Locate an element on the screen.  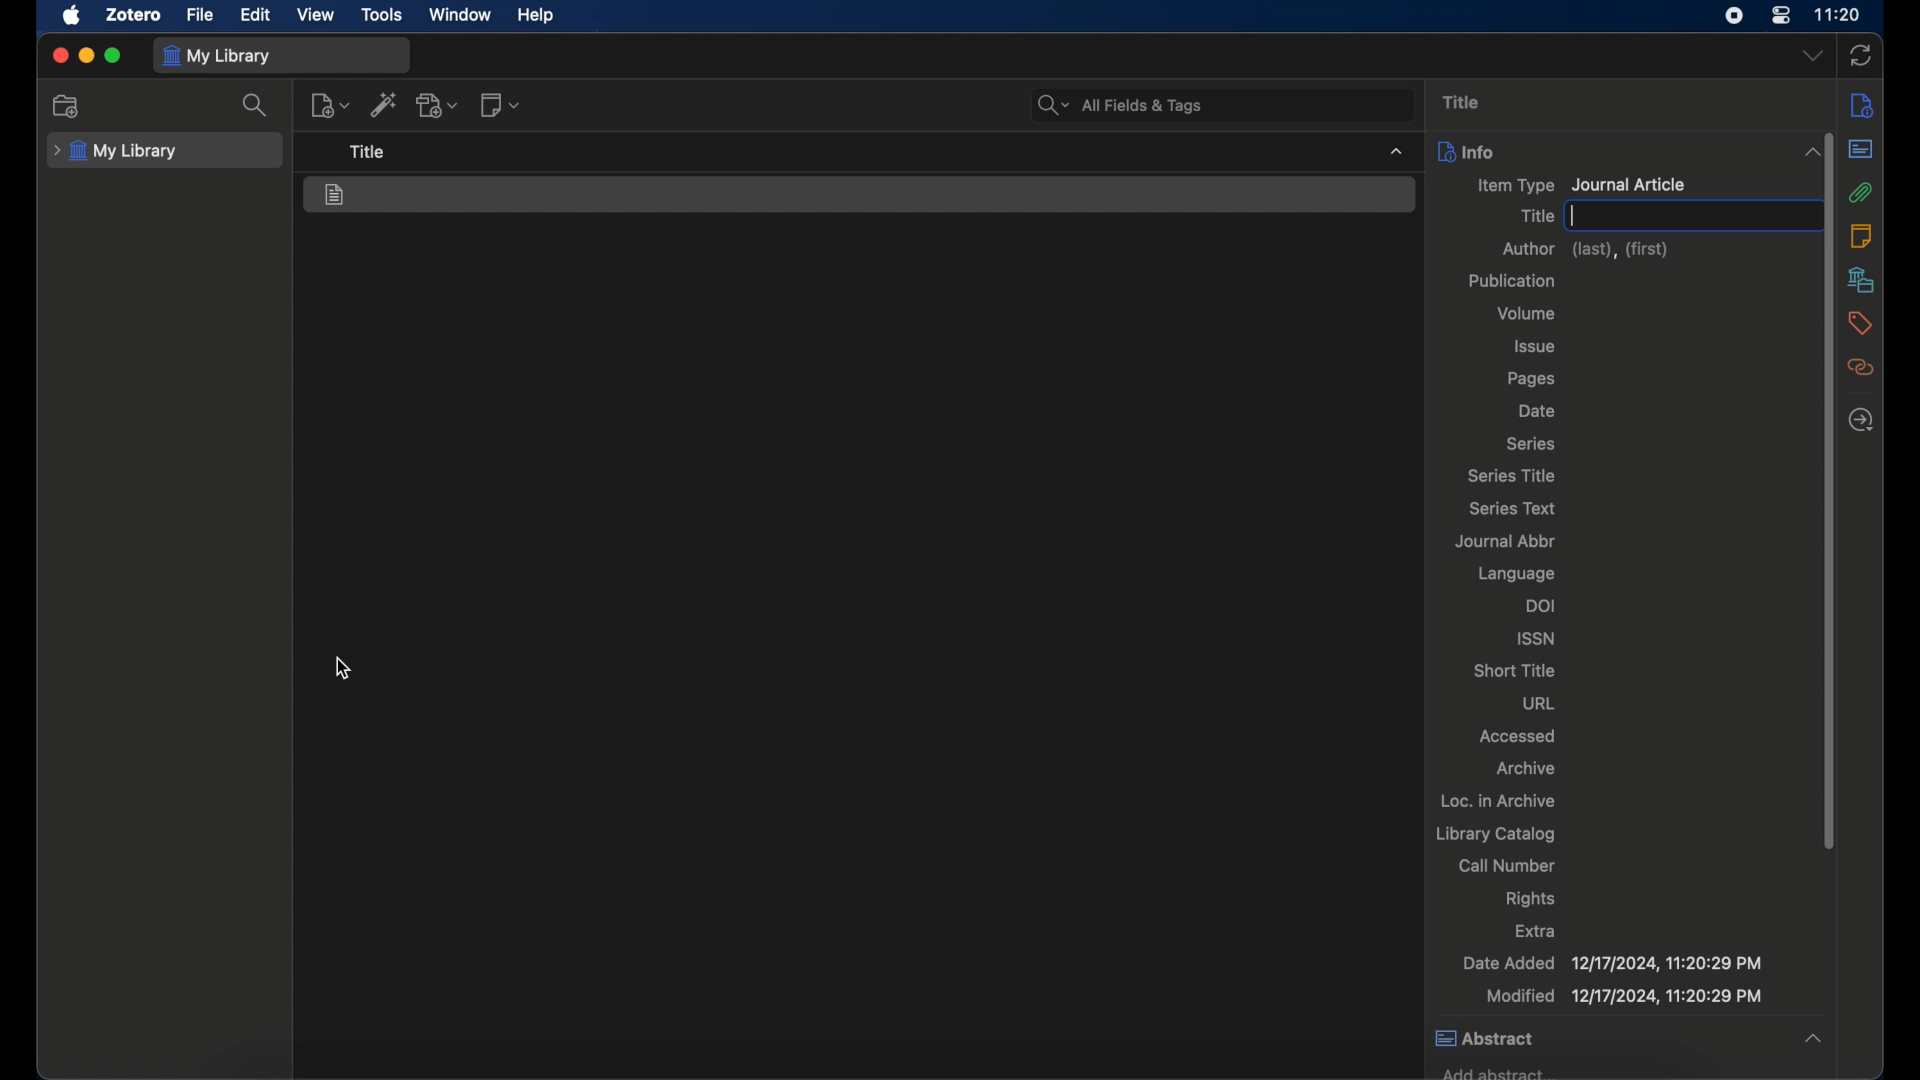
zotero is located at coordinates (134, 15).